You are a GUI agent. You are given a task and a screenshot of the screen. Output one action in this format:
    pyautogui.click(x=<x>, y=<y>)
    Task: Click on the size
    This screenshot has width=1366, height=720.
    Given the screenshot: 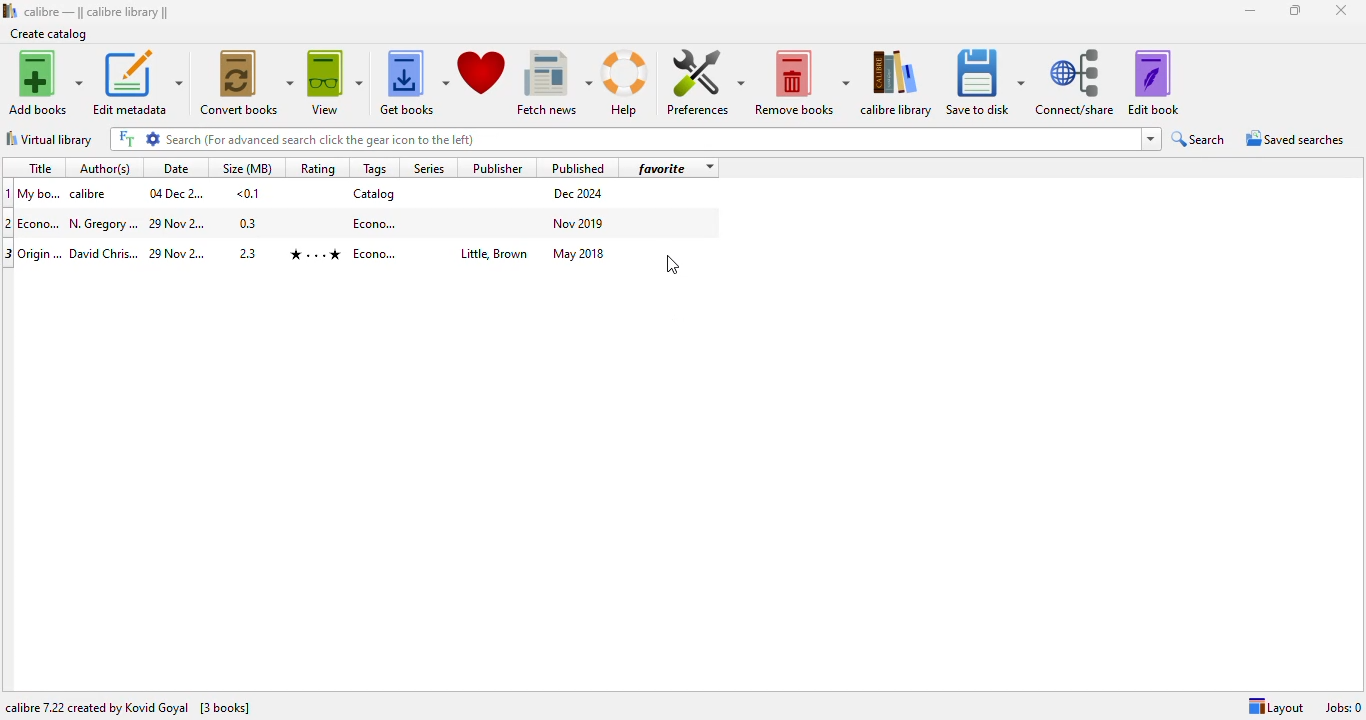 What is the action you would take?
    pyautogui.click(x=249, y=223)
    